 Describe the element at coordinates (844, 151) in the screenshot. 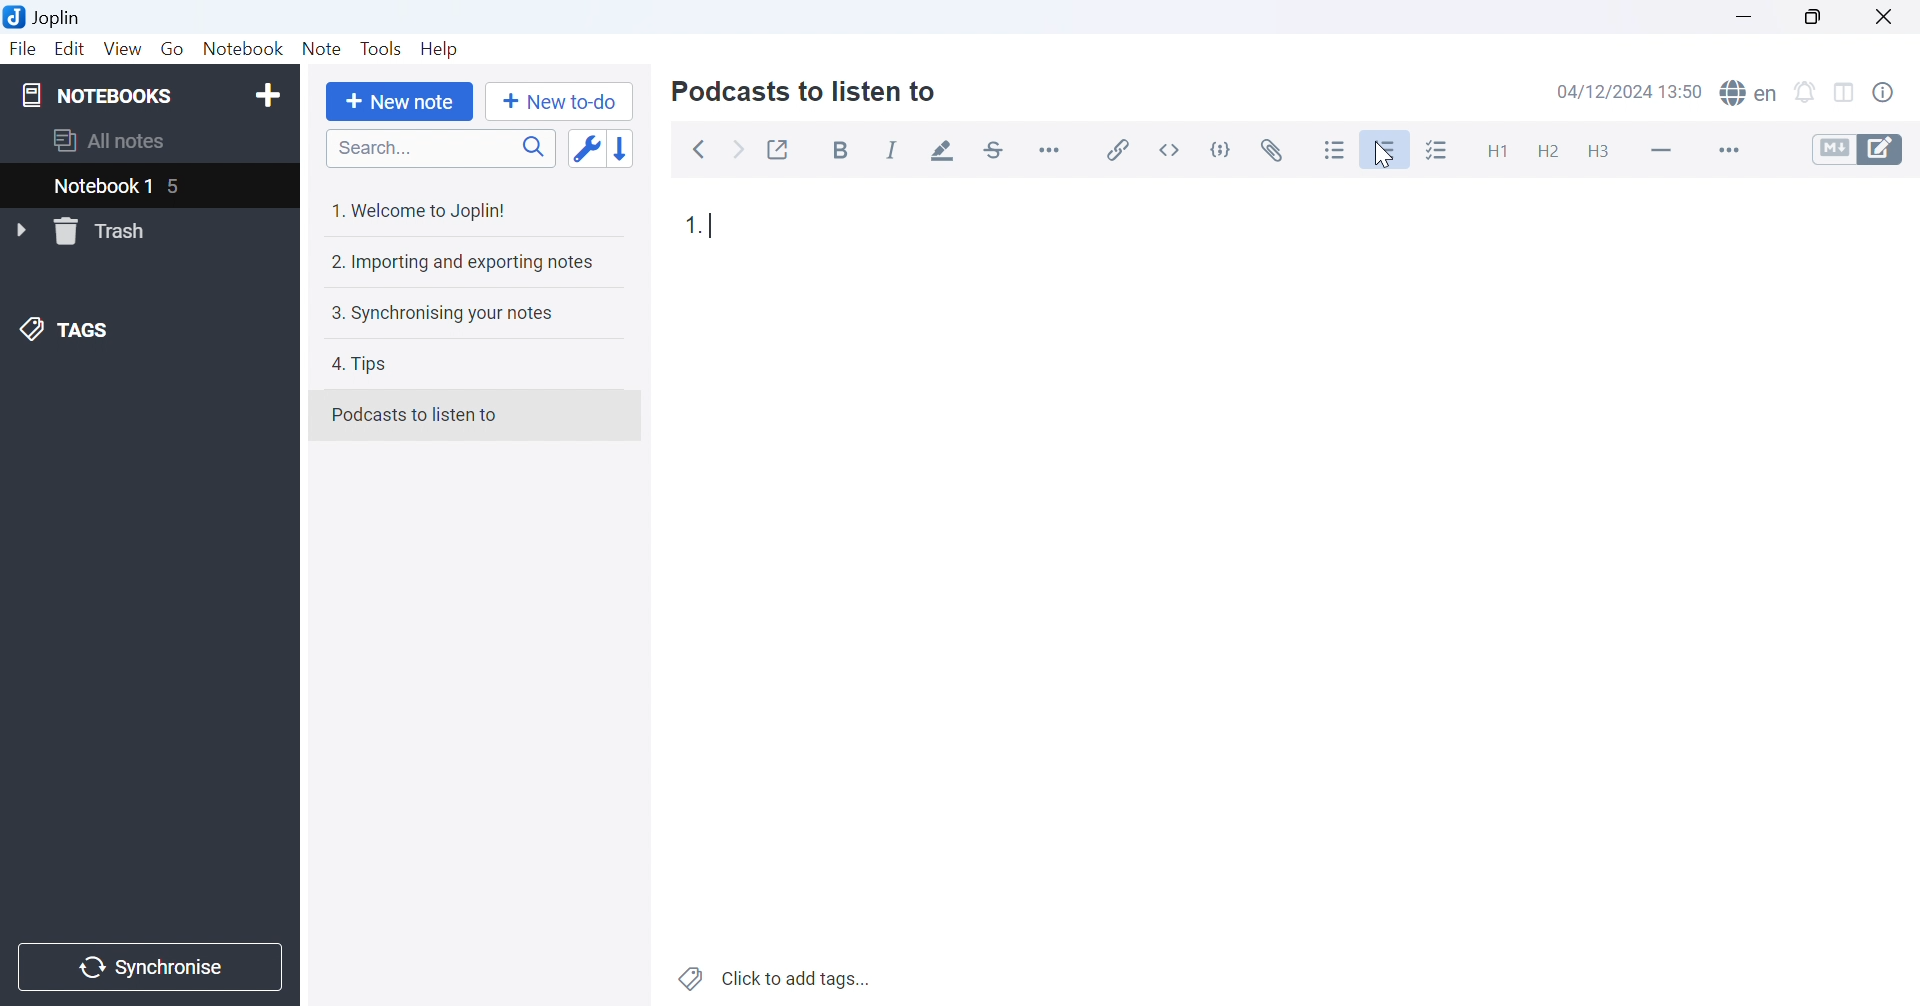

I see `Bold` at that location.